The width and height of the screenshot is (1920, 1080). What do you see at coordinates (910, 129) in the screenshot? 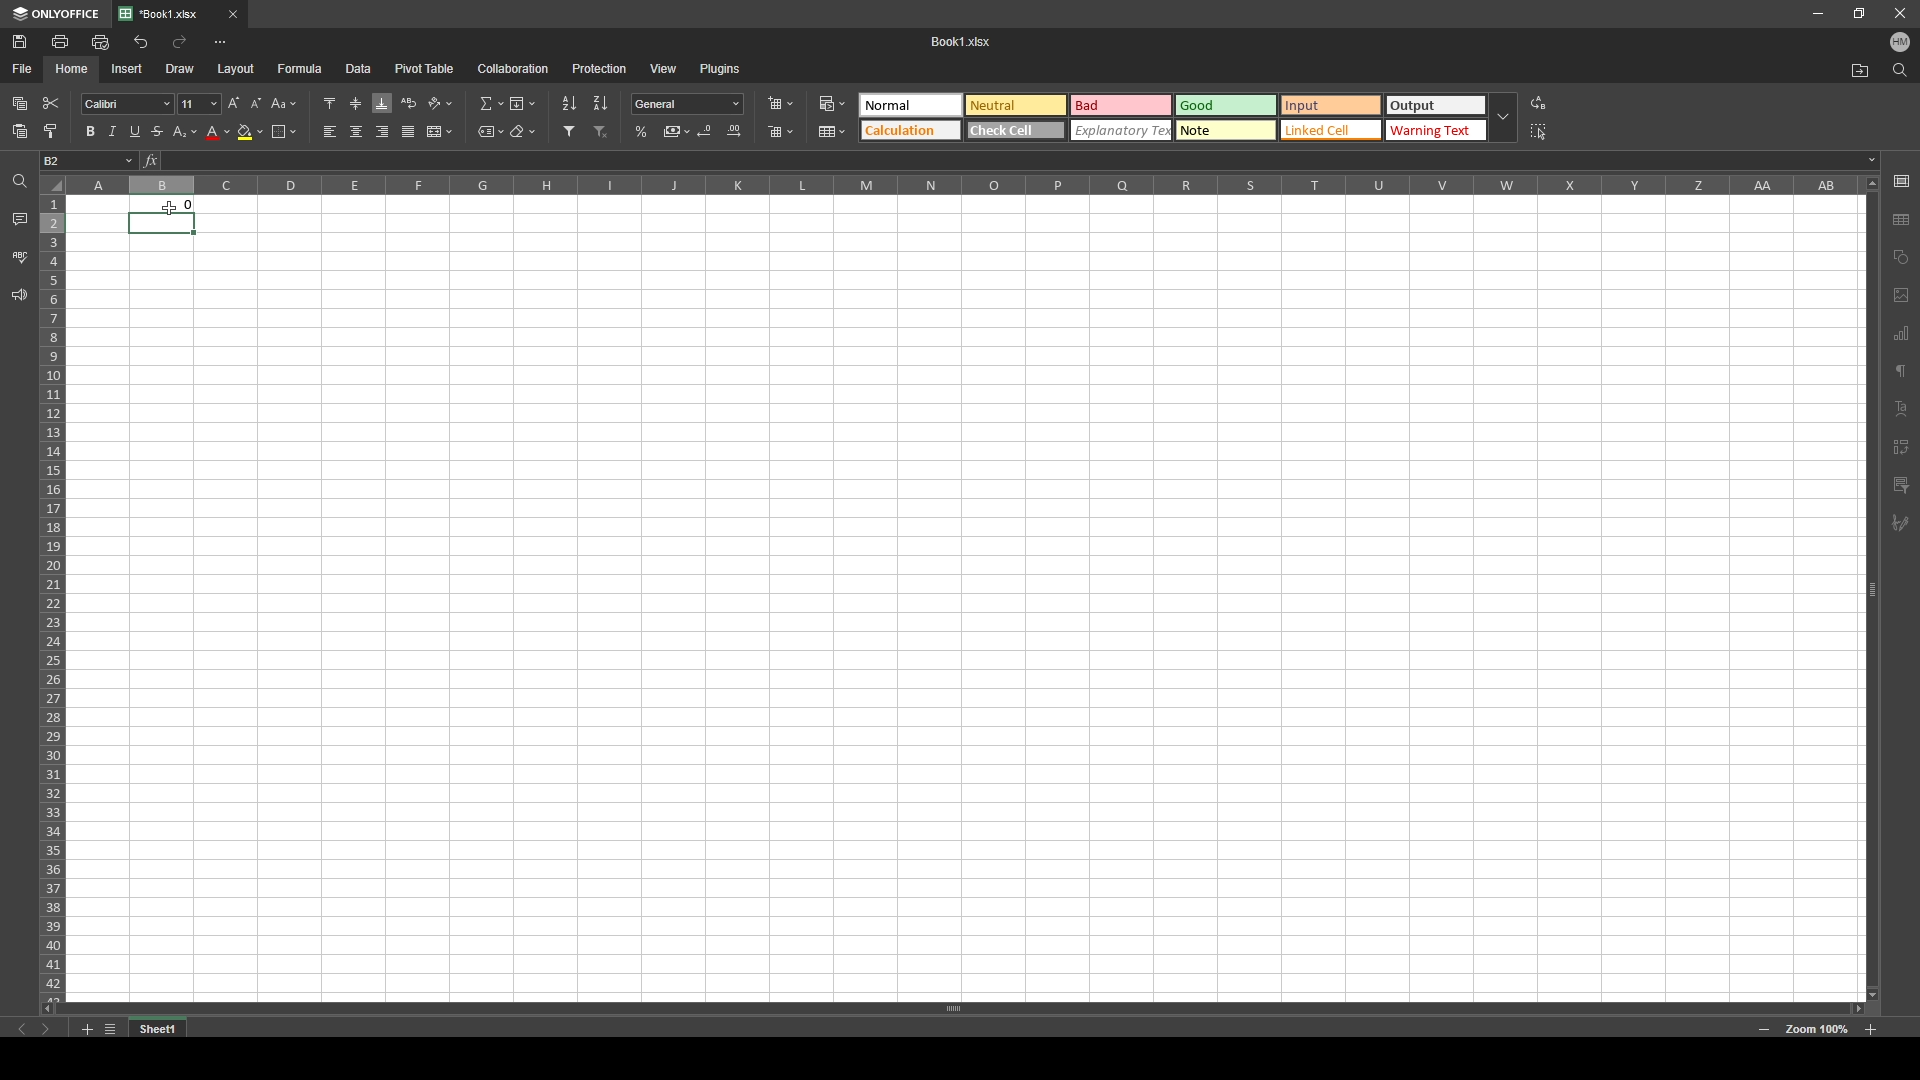
I see `Calculation` at bounding box center [910, 129].